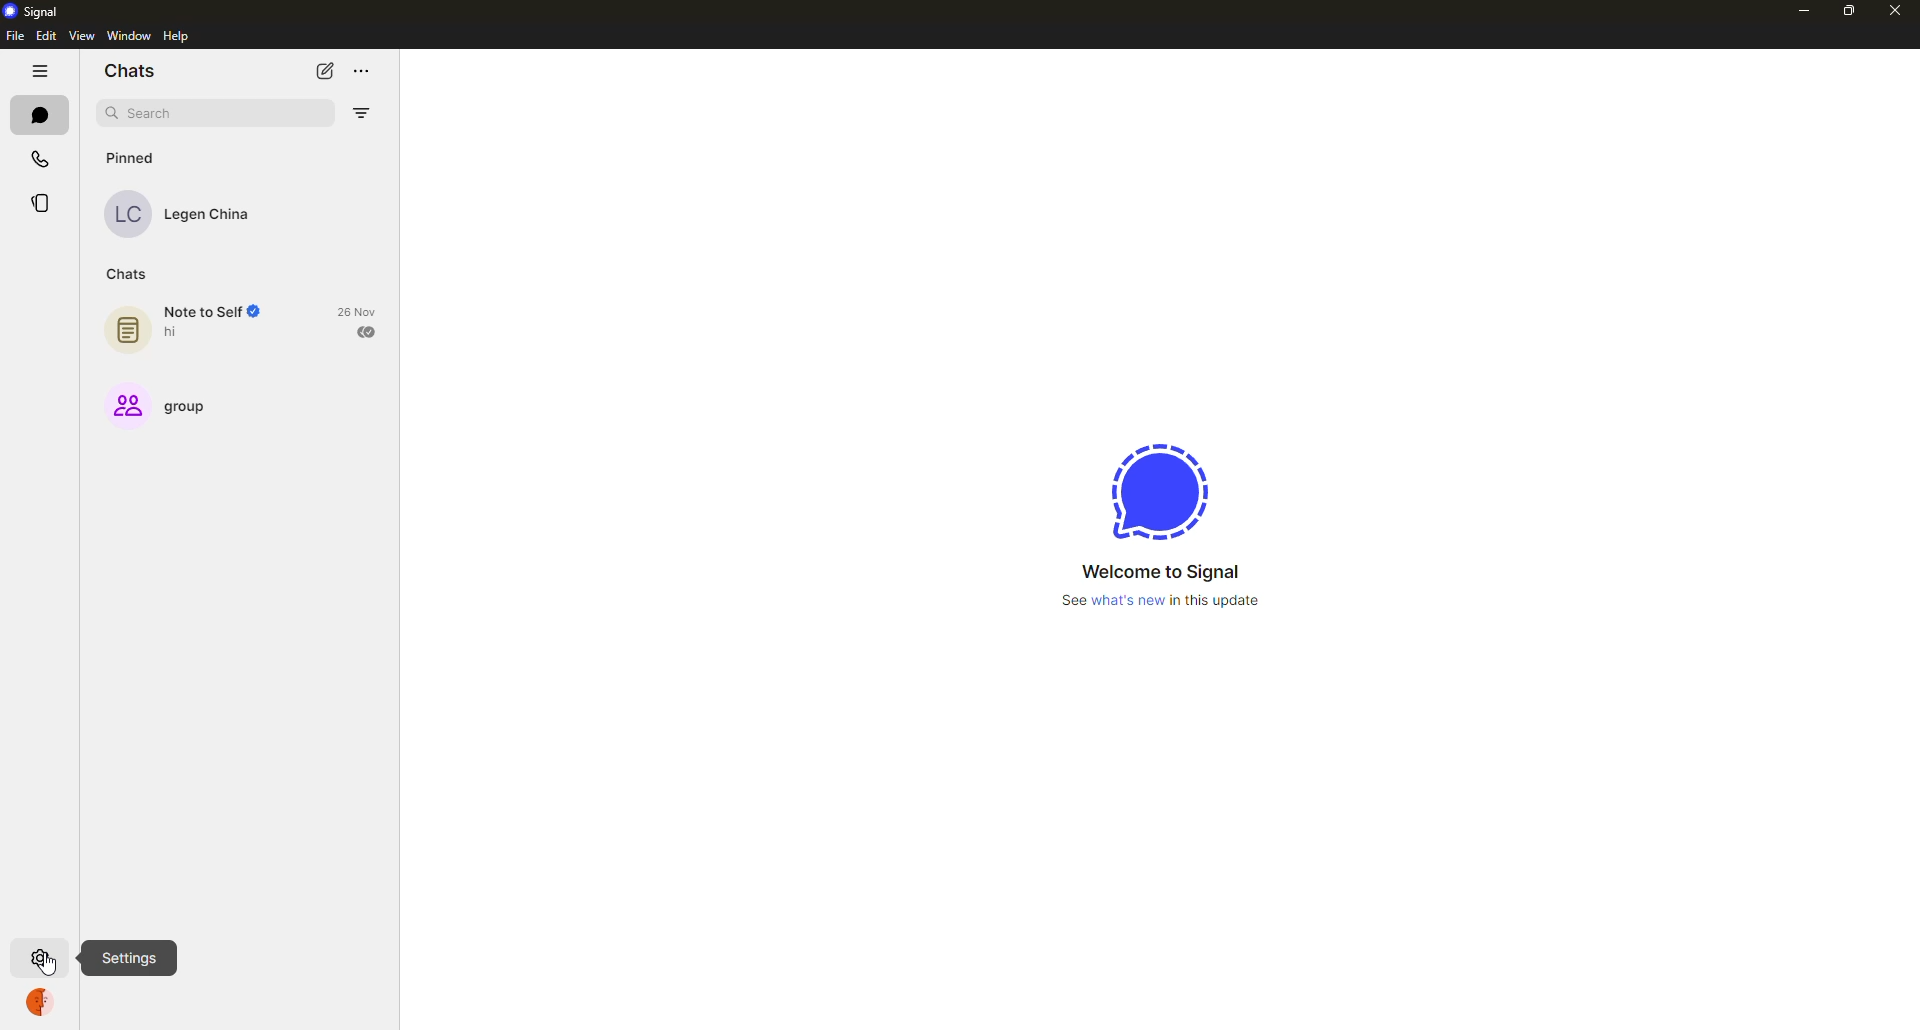 This screenshot has height=1030, width=1920. What do you see at coordinates (128, 37) in the screenshot?
I see `window` at bounding box center [128, 37].